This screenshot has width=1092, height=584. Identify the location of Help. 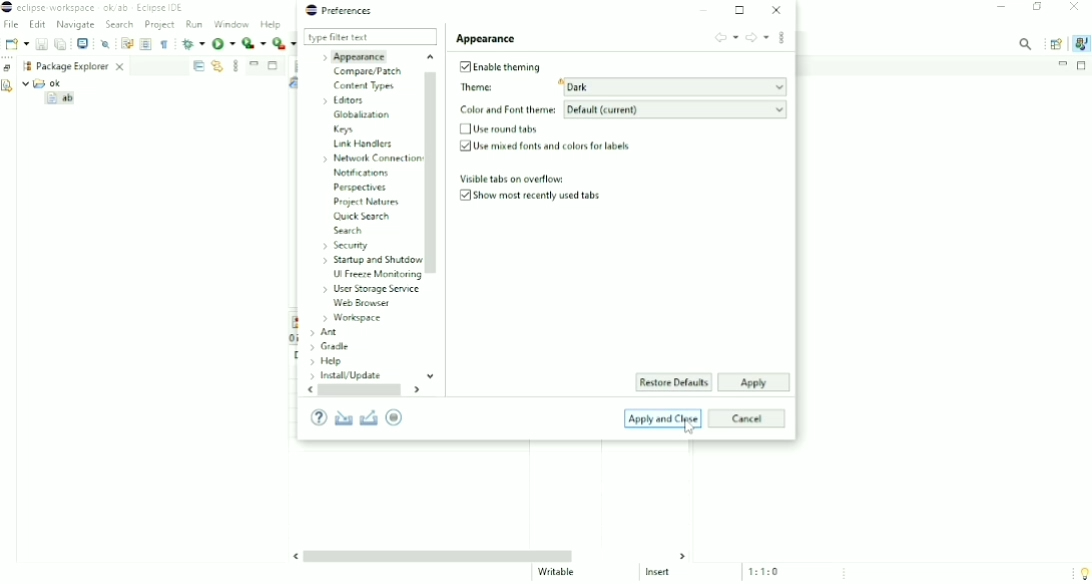
(318, 418).